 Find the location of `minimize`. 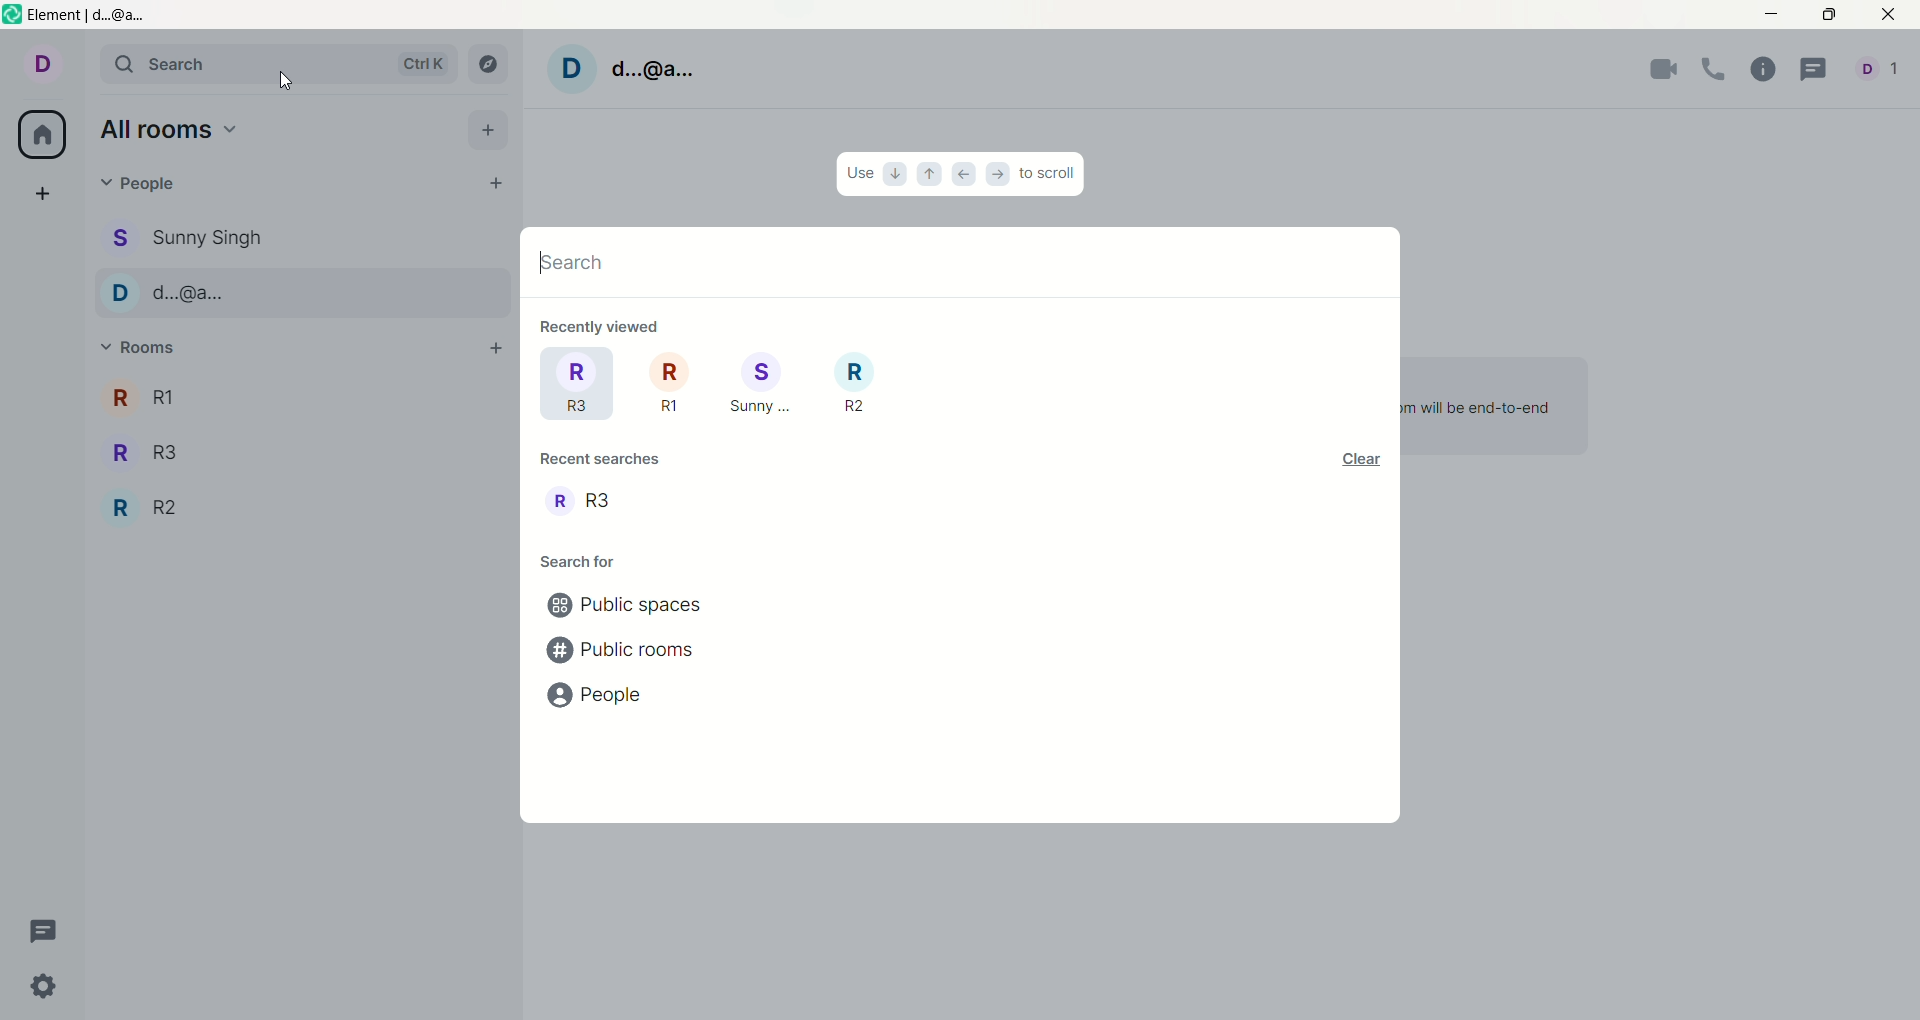

minimize is located at coordinates (1775, 12).